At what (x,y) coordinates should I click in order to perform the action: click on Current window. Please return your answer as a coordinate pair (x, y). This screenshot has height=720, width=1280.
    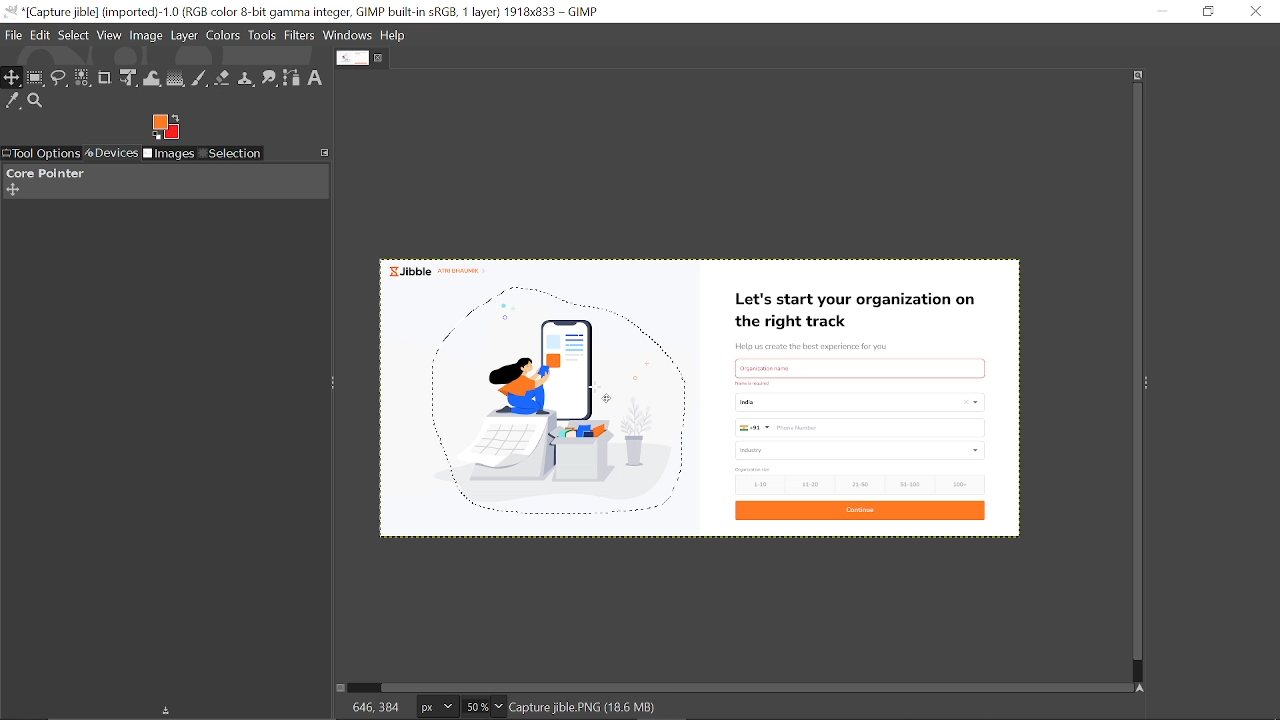
    Looking at the image, I should click on (305, 12).